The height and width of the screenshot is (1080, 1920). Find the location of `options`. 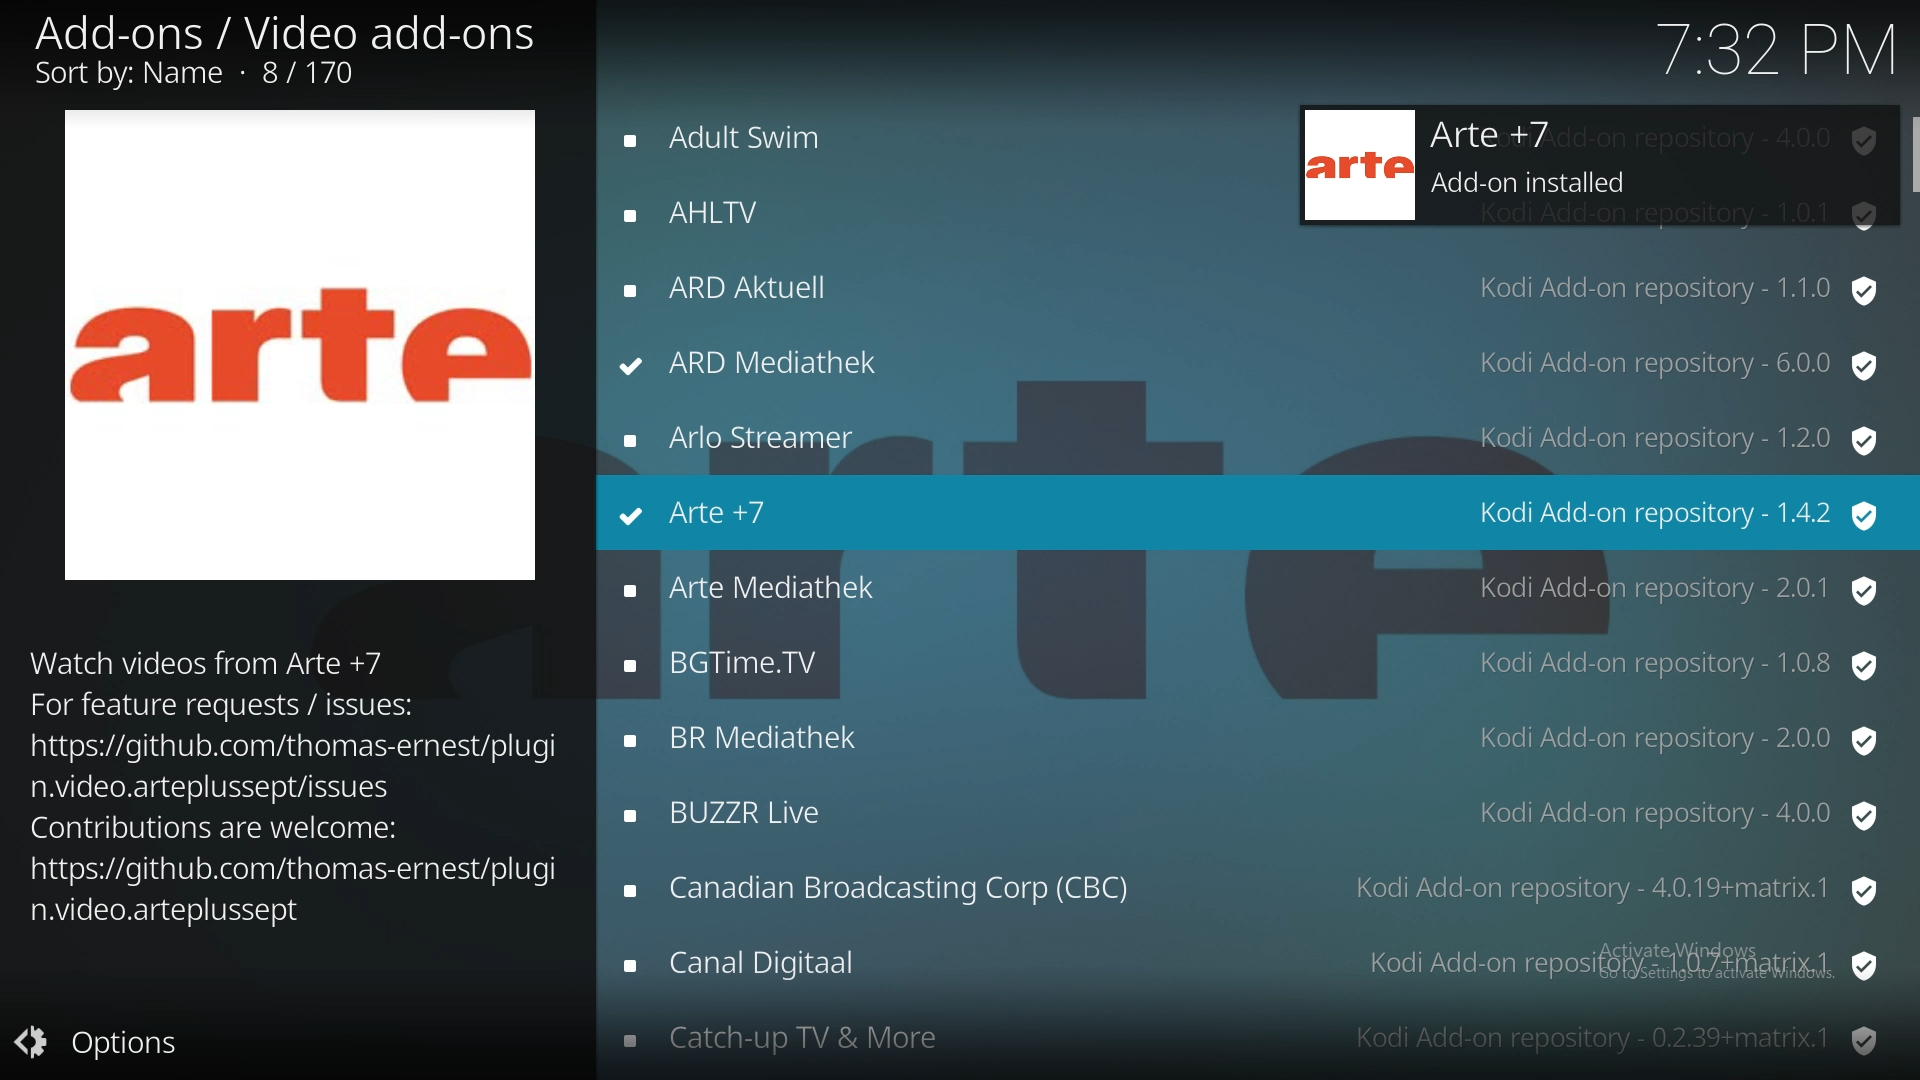

options is located at coordinates (108, 1045).